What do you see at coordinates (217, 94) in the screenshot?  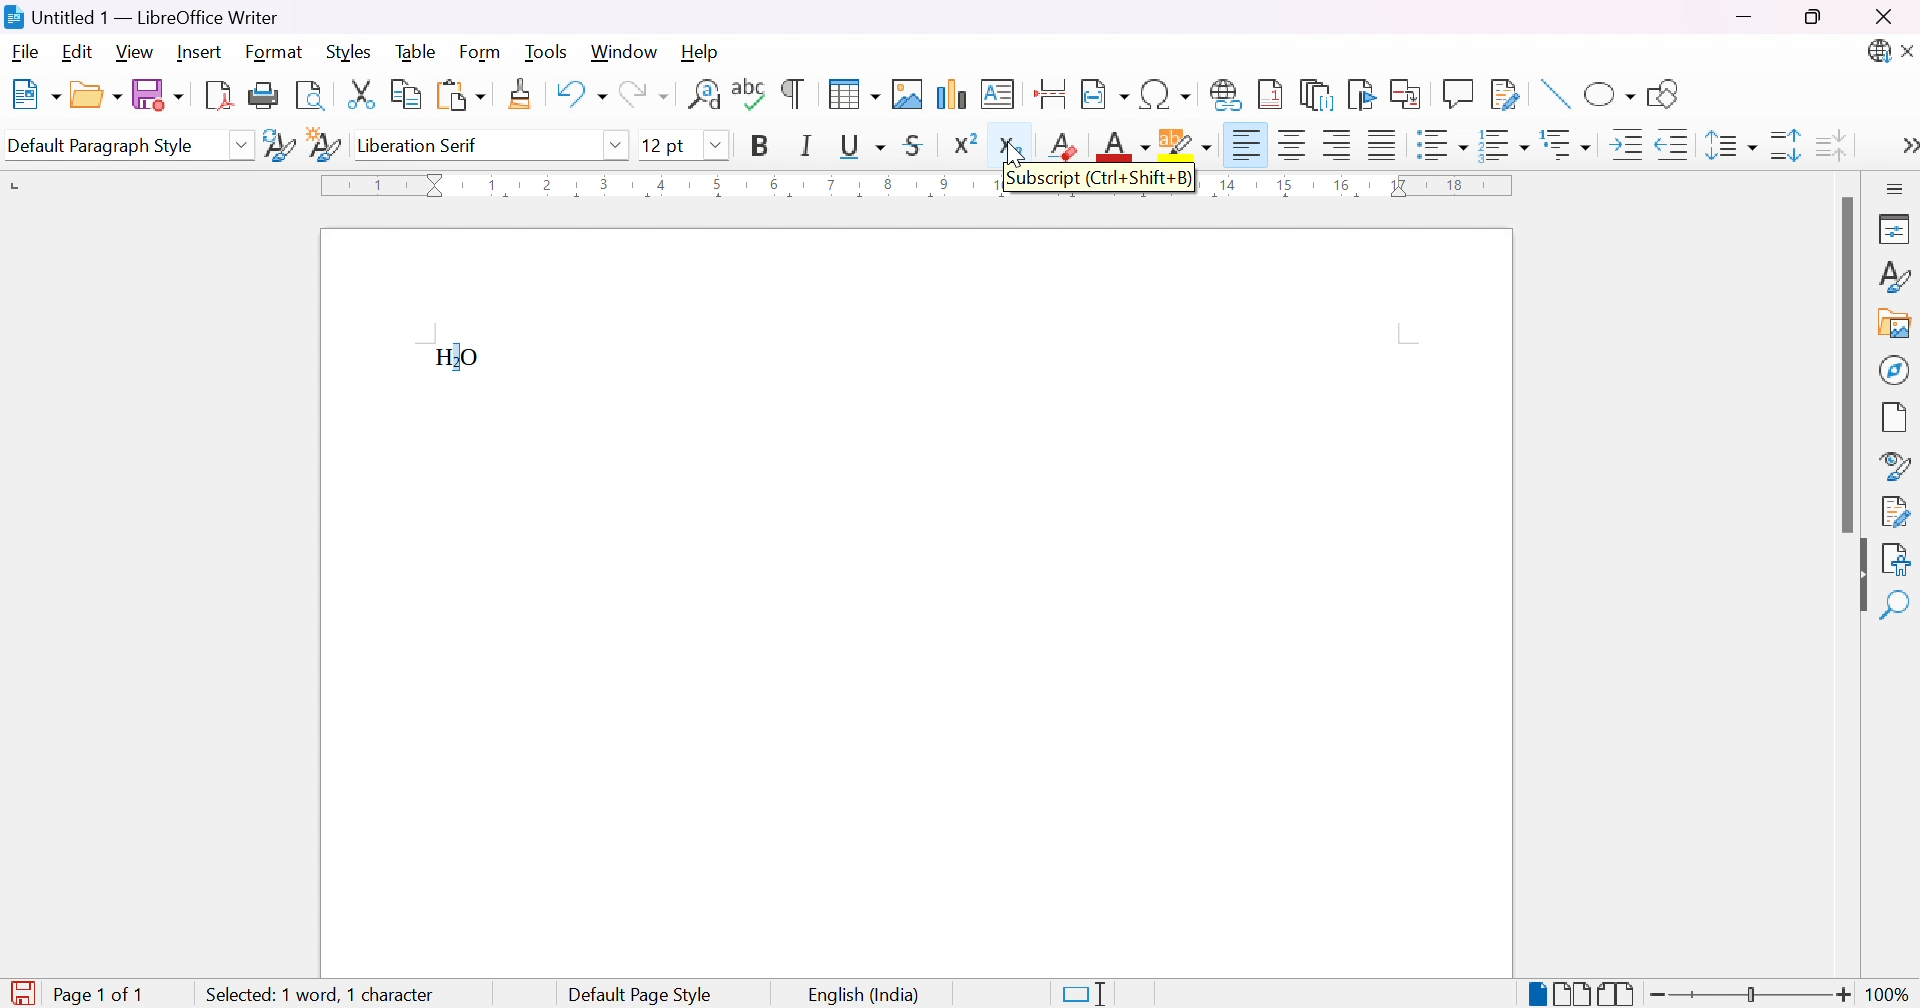 I see `Export as PDF` at bounding box center [217, 94].